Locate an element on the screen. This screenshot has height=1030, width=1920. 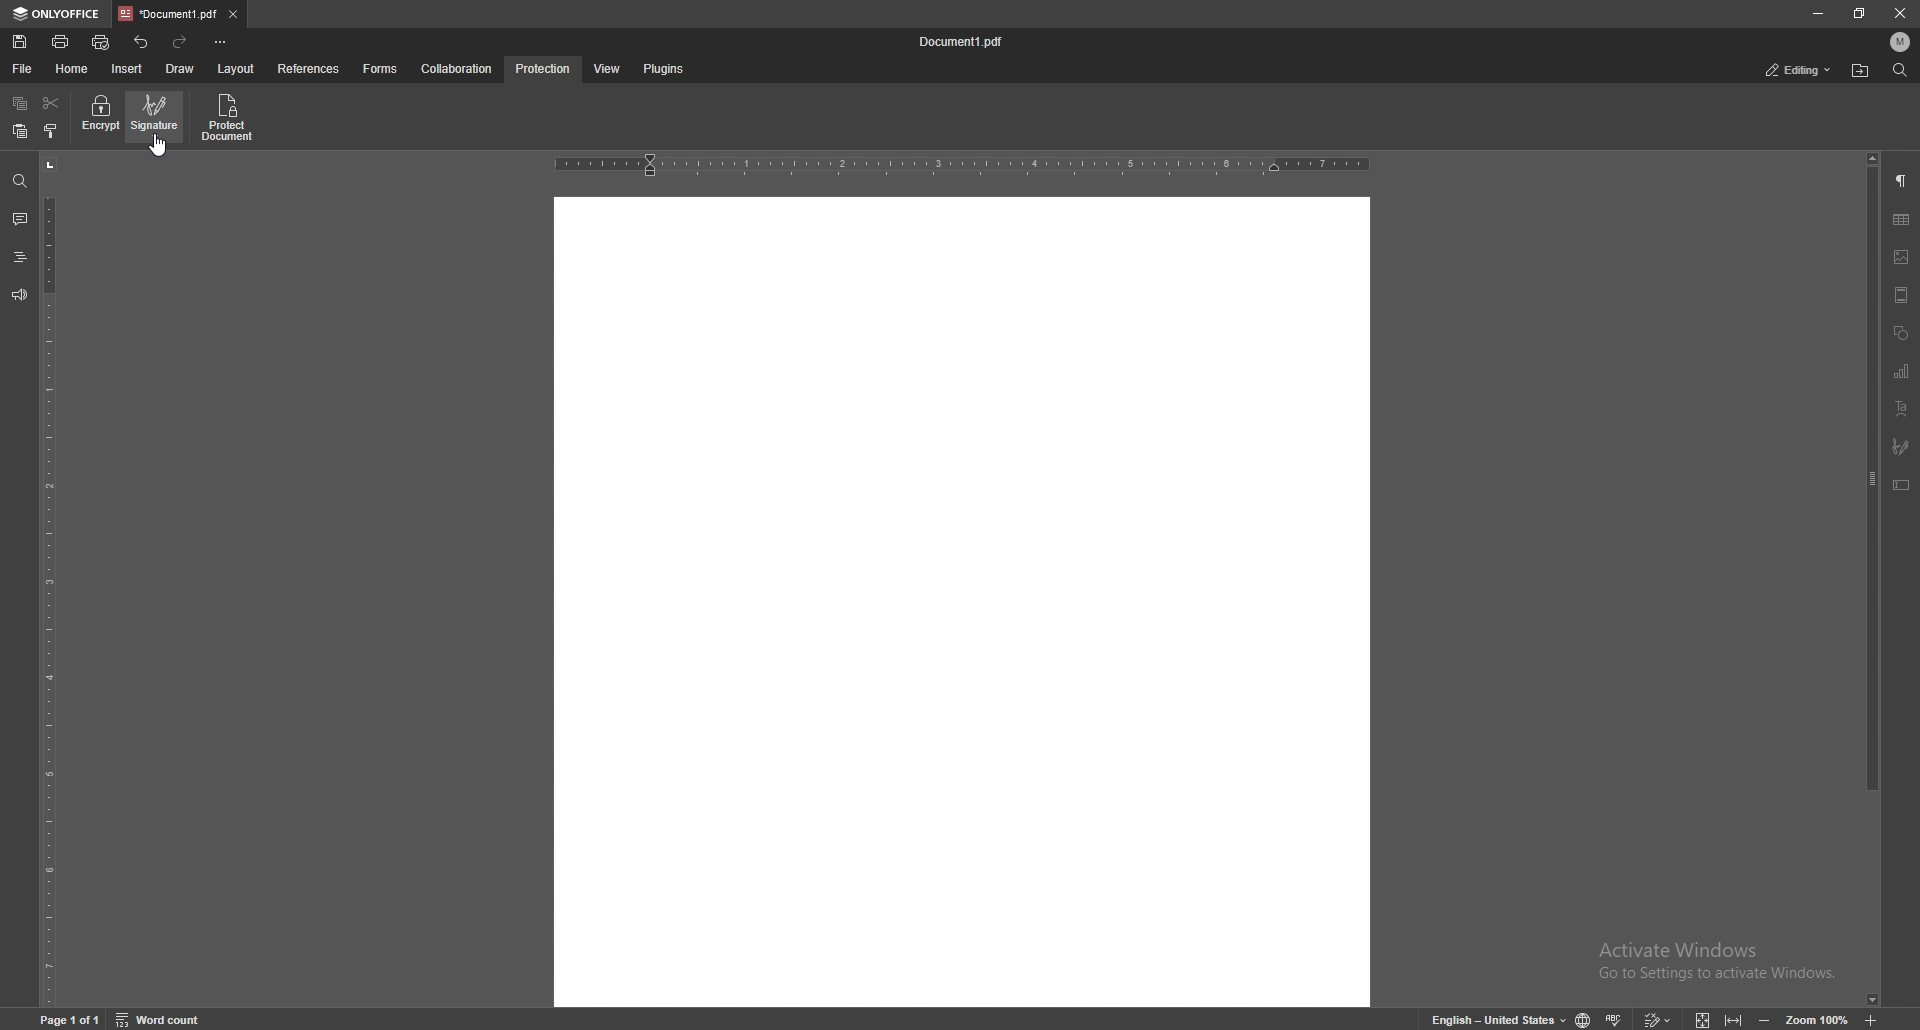
fit to screen is located at coordinates (1697, 1017).